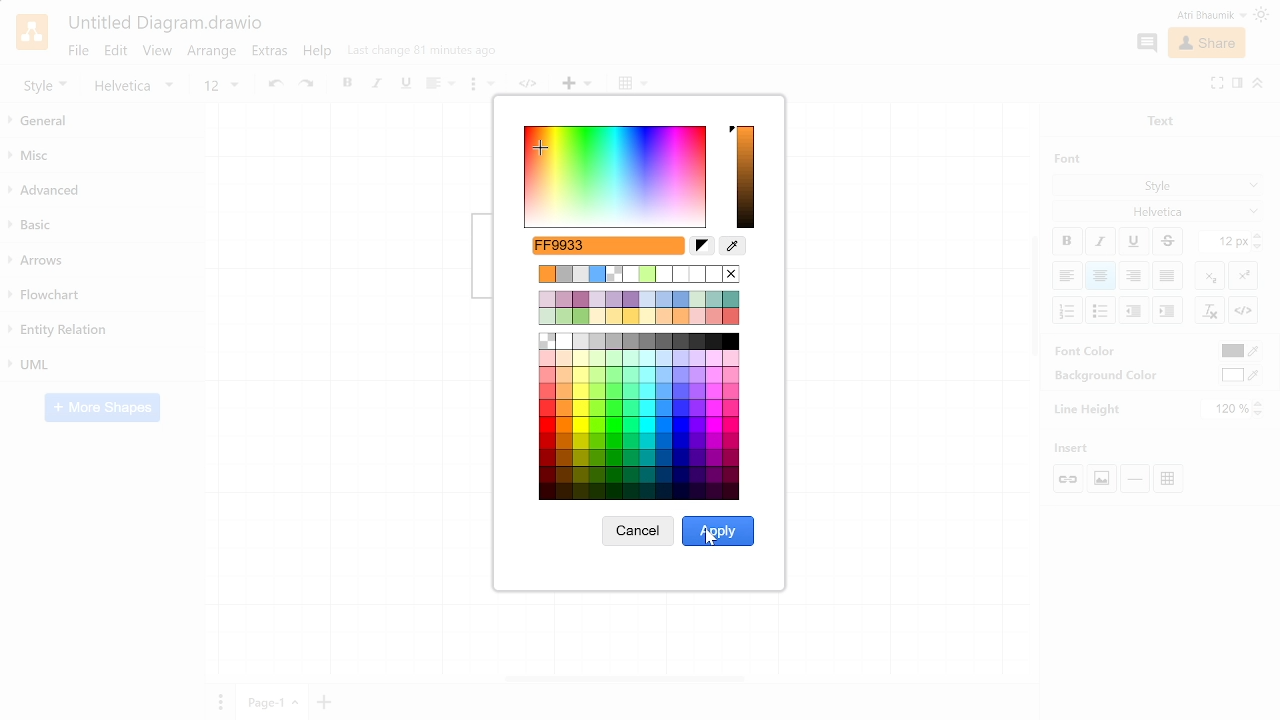 The height and width of the screenshot is (720, 1280). I want to click on insert, so click(577, 84).